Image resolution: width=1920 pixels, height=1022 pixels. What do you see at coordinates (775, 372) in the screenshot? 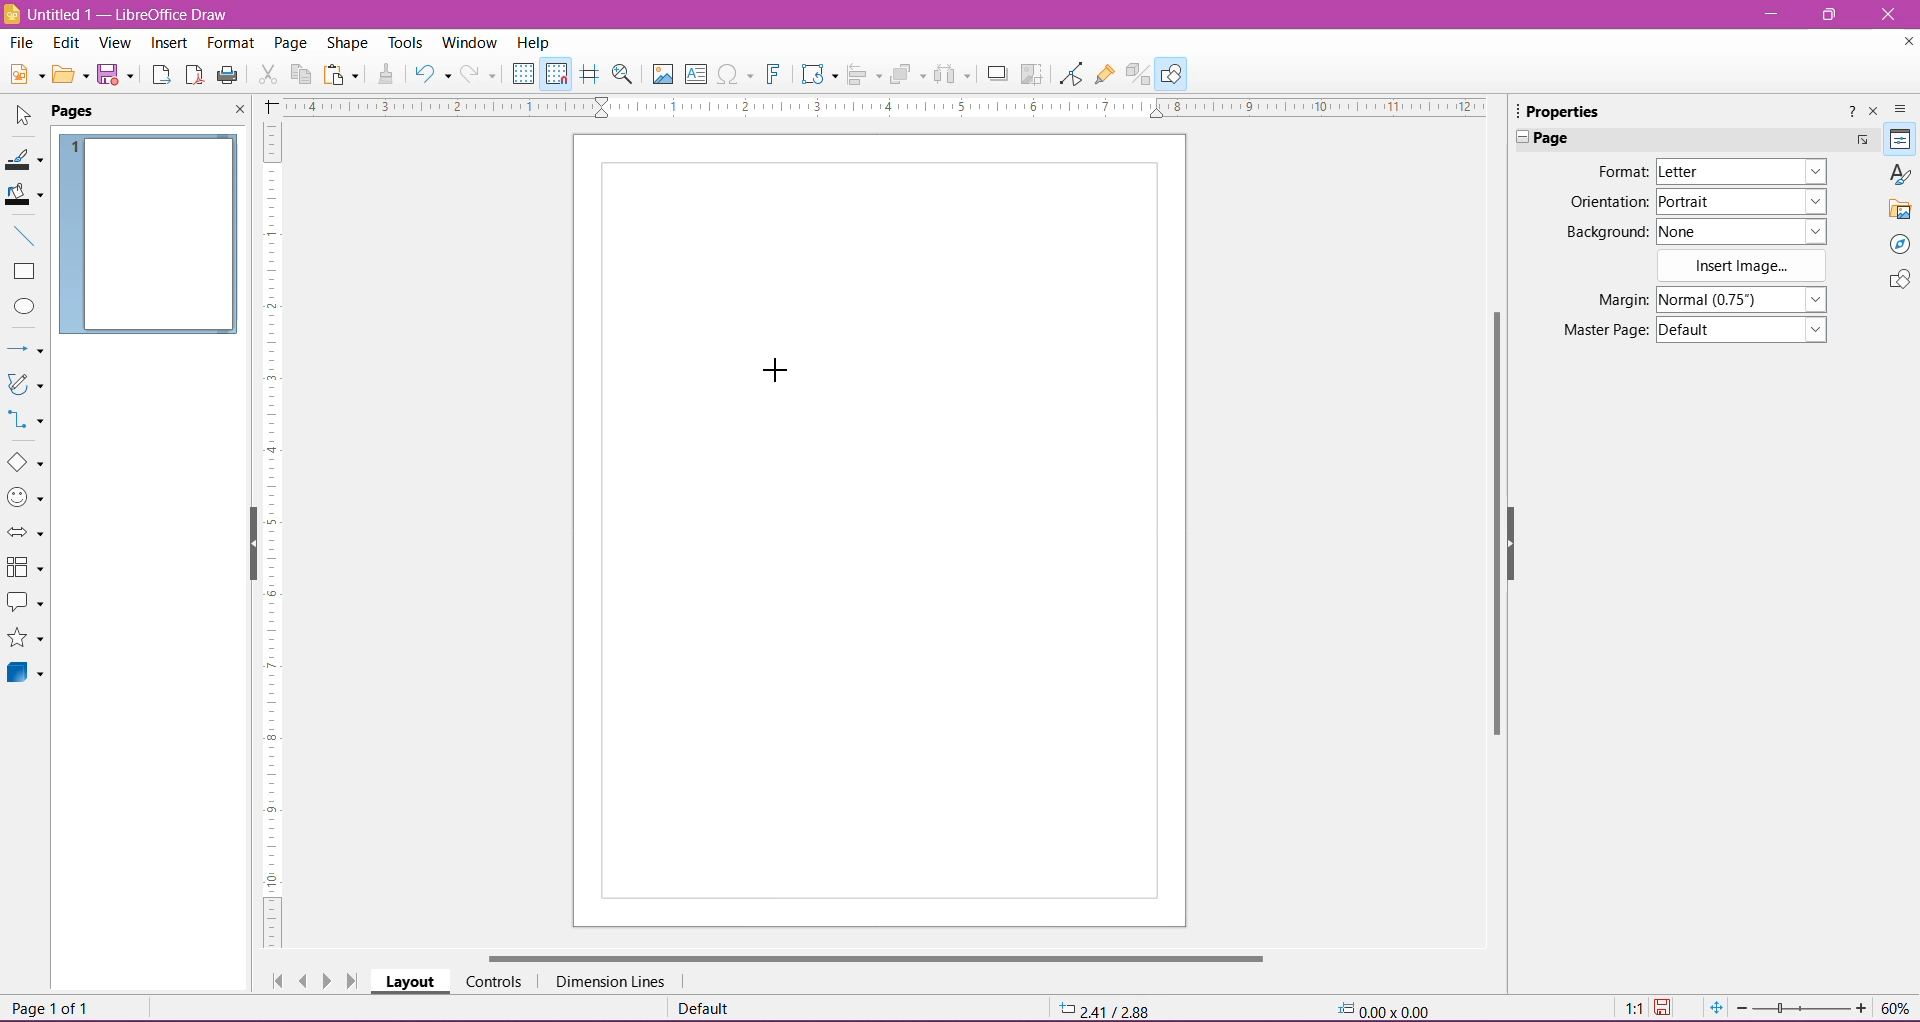
I see `Draw Cube shape cursor` at bounding box center [775, 372].